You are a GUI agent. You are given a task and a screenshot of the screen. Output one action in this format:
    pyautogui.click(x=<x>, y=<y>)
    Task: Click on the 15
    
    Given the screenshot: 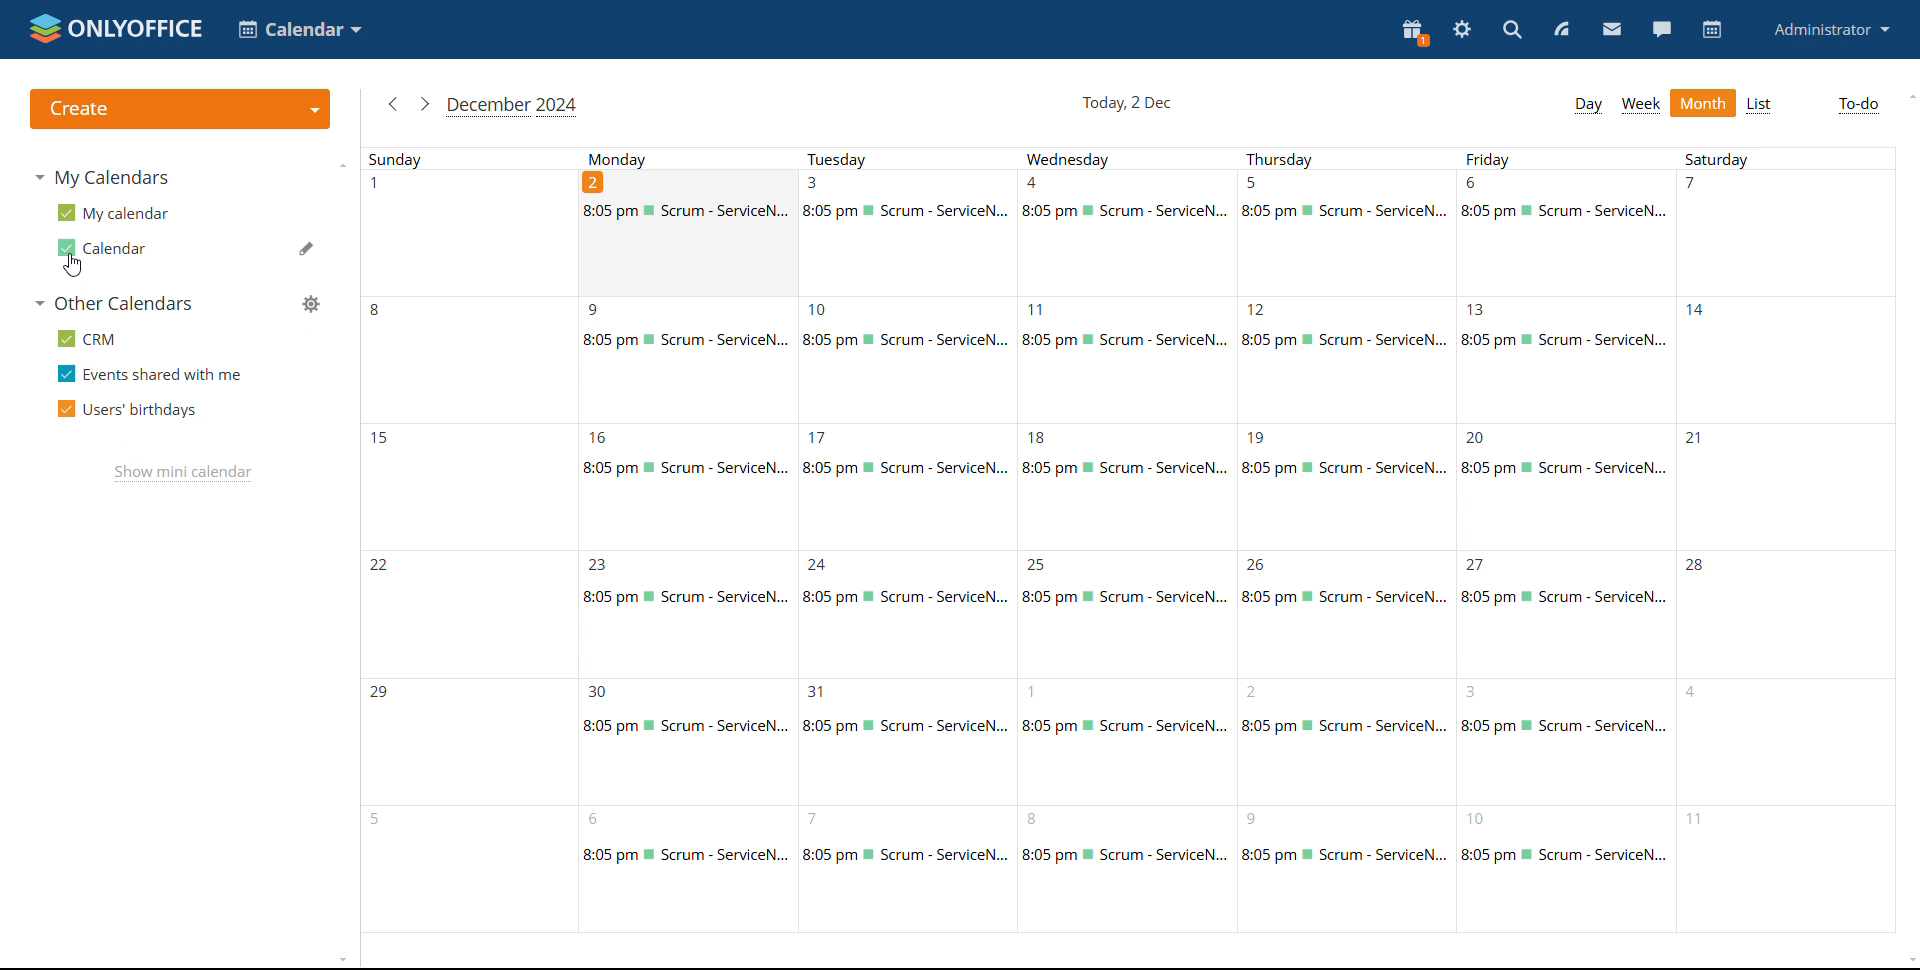 What is the action you would take?
    pyautogui.click(x=467, y=483)
    